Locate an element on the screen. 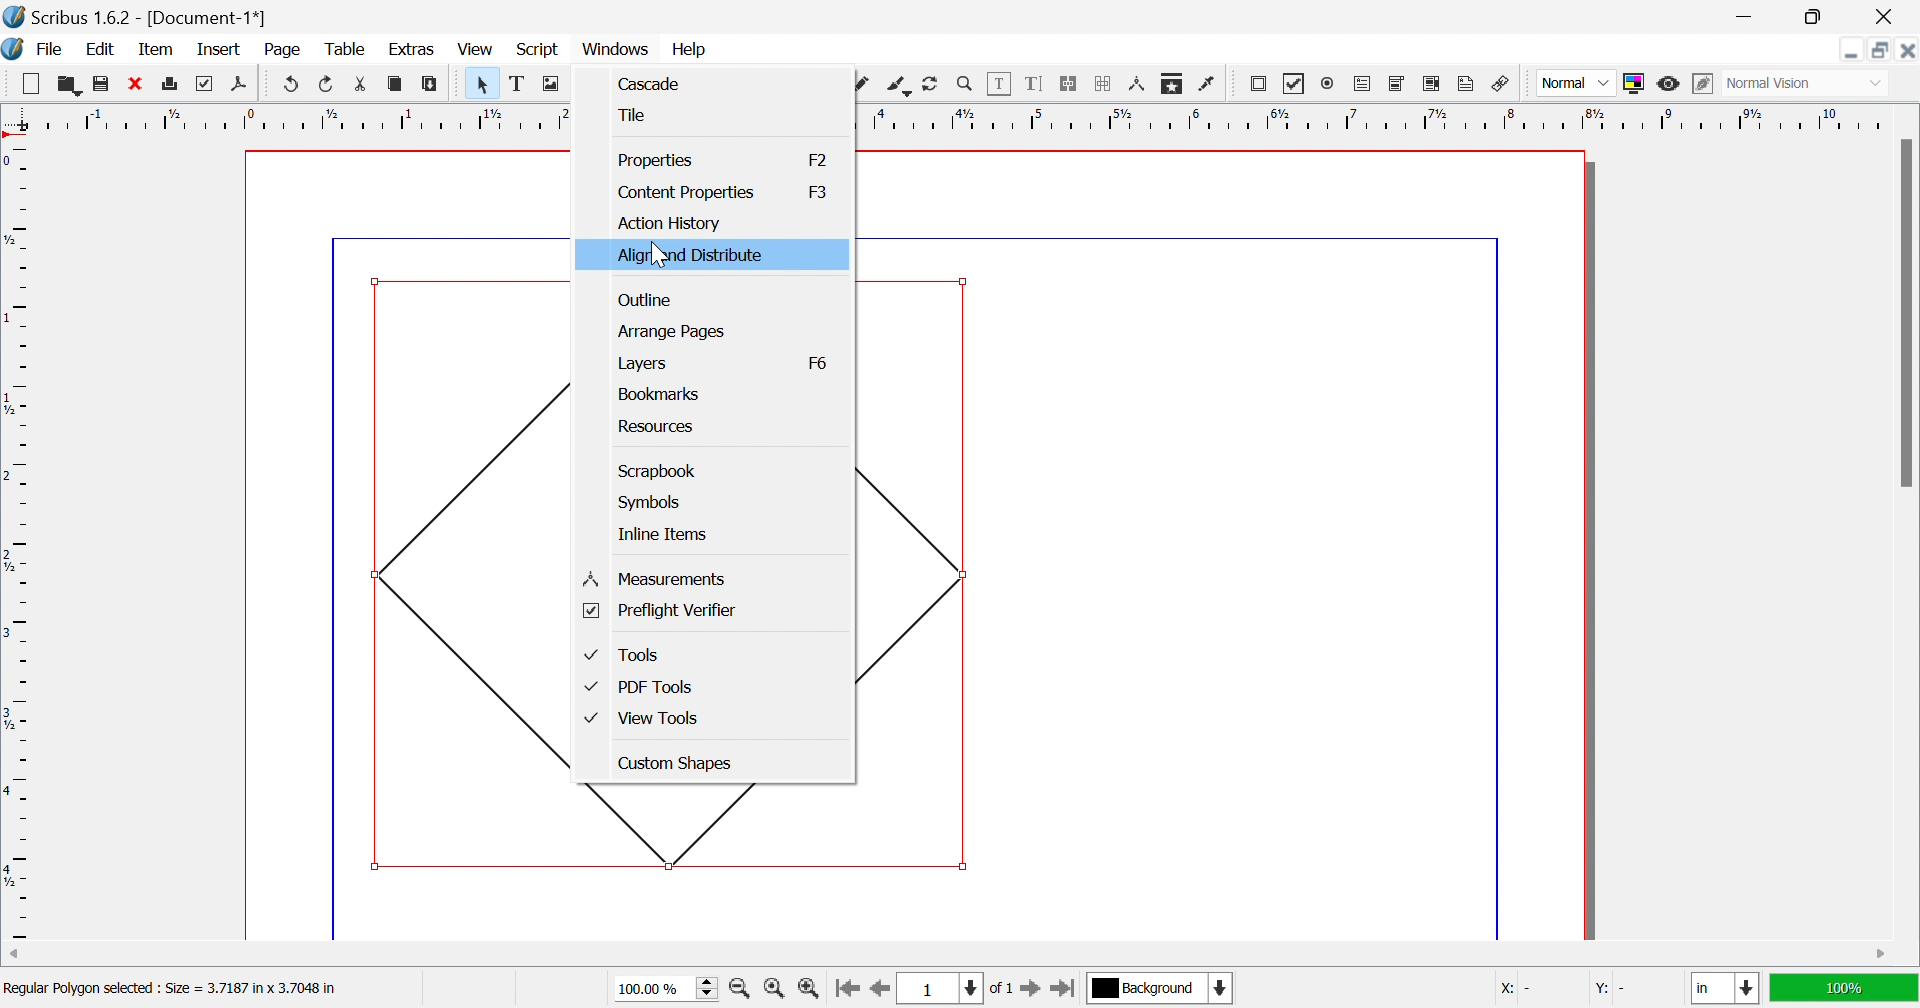  Layers is located at coordinates (642, 364).